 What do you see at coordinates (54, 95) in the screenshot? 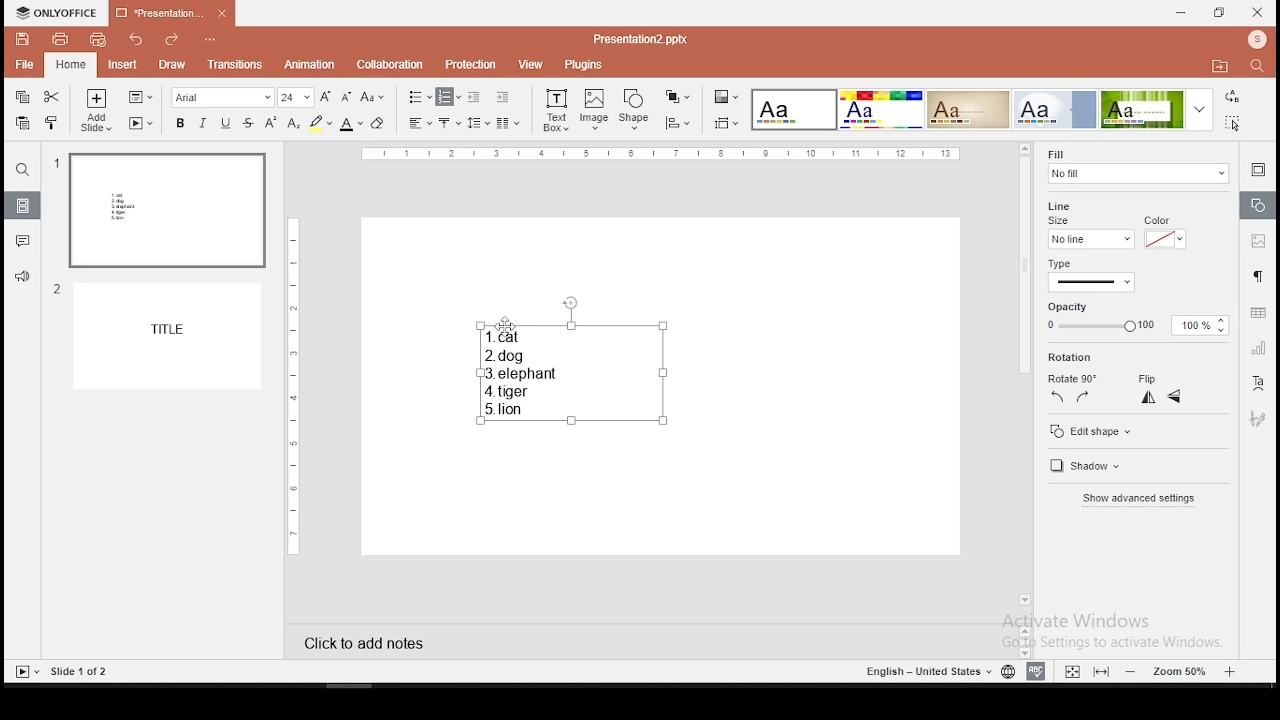
I see `cut` at bounding box center [54, 95].